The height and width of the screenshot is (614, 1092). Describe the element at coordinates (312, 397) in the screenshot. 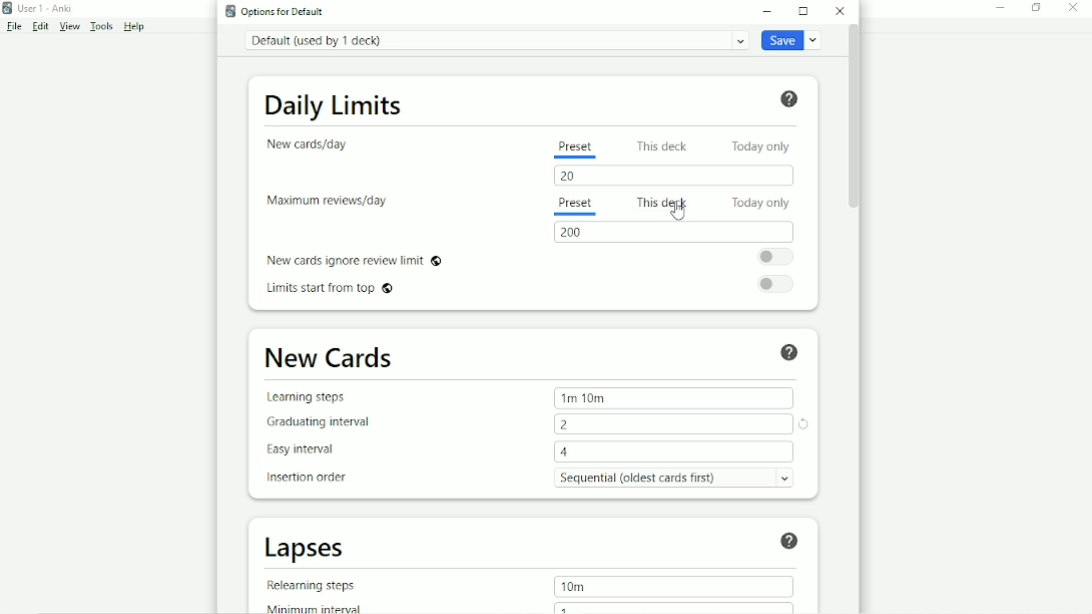

I see `Learning steps` at that location.